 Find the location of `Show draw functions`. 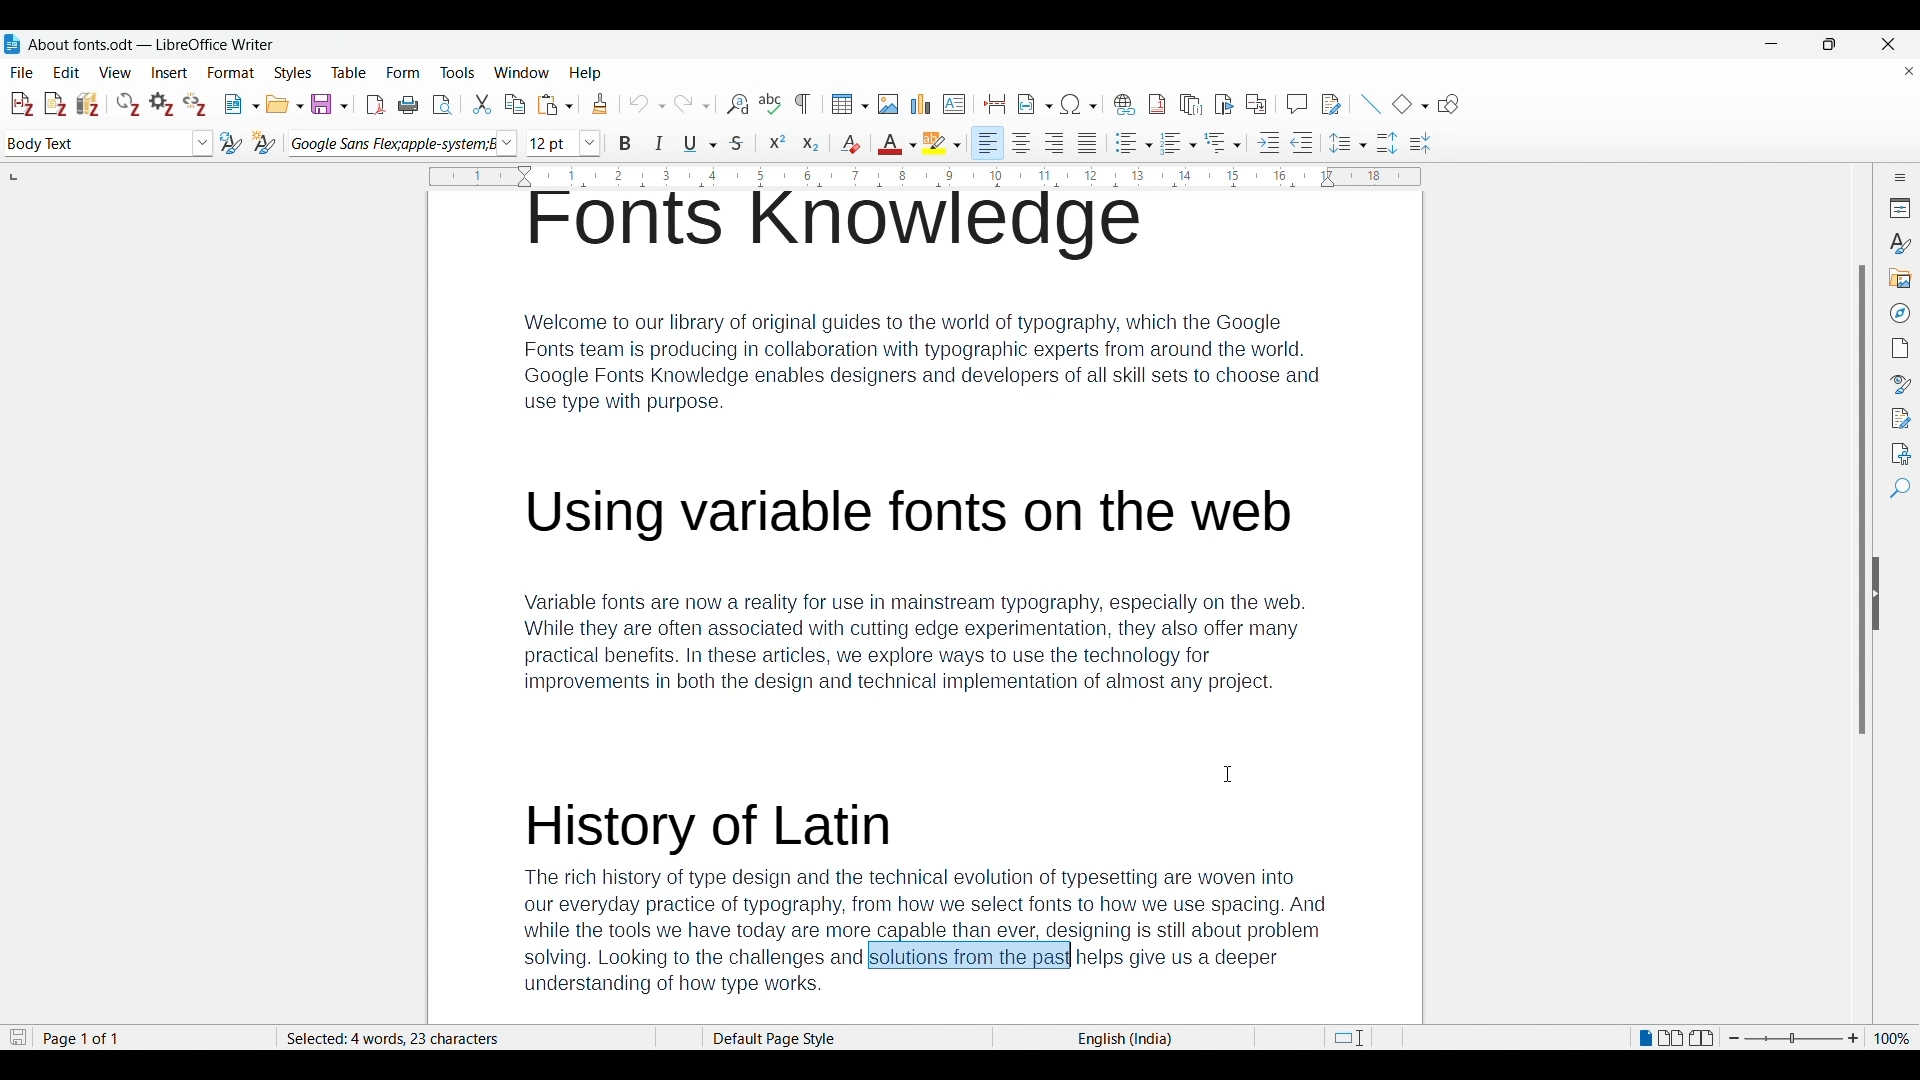

Show draw functions is located at coordinates (1449, 104).